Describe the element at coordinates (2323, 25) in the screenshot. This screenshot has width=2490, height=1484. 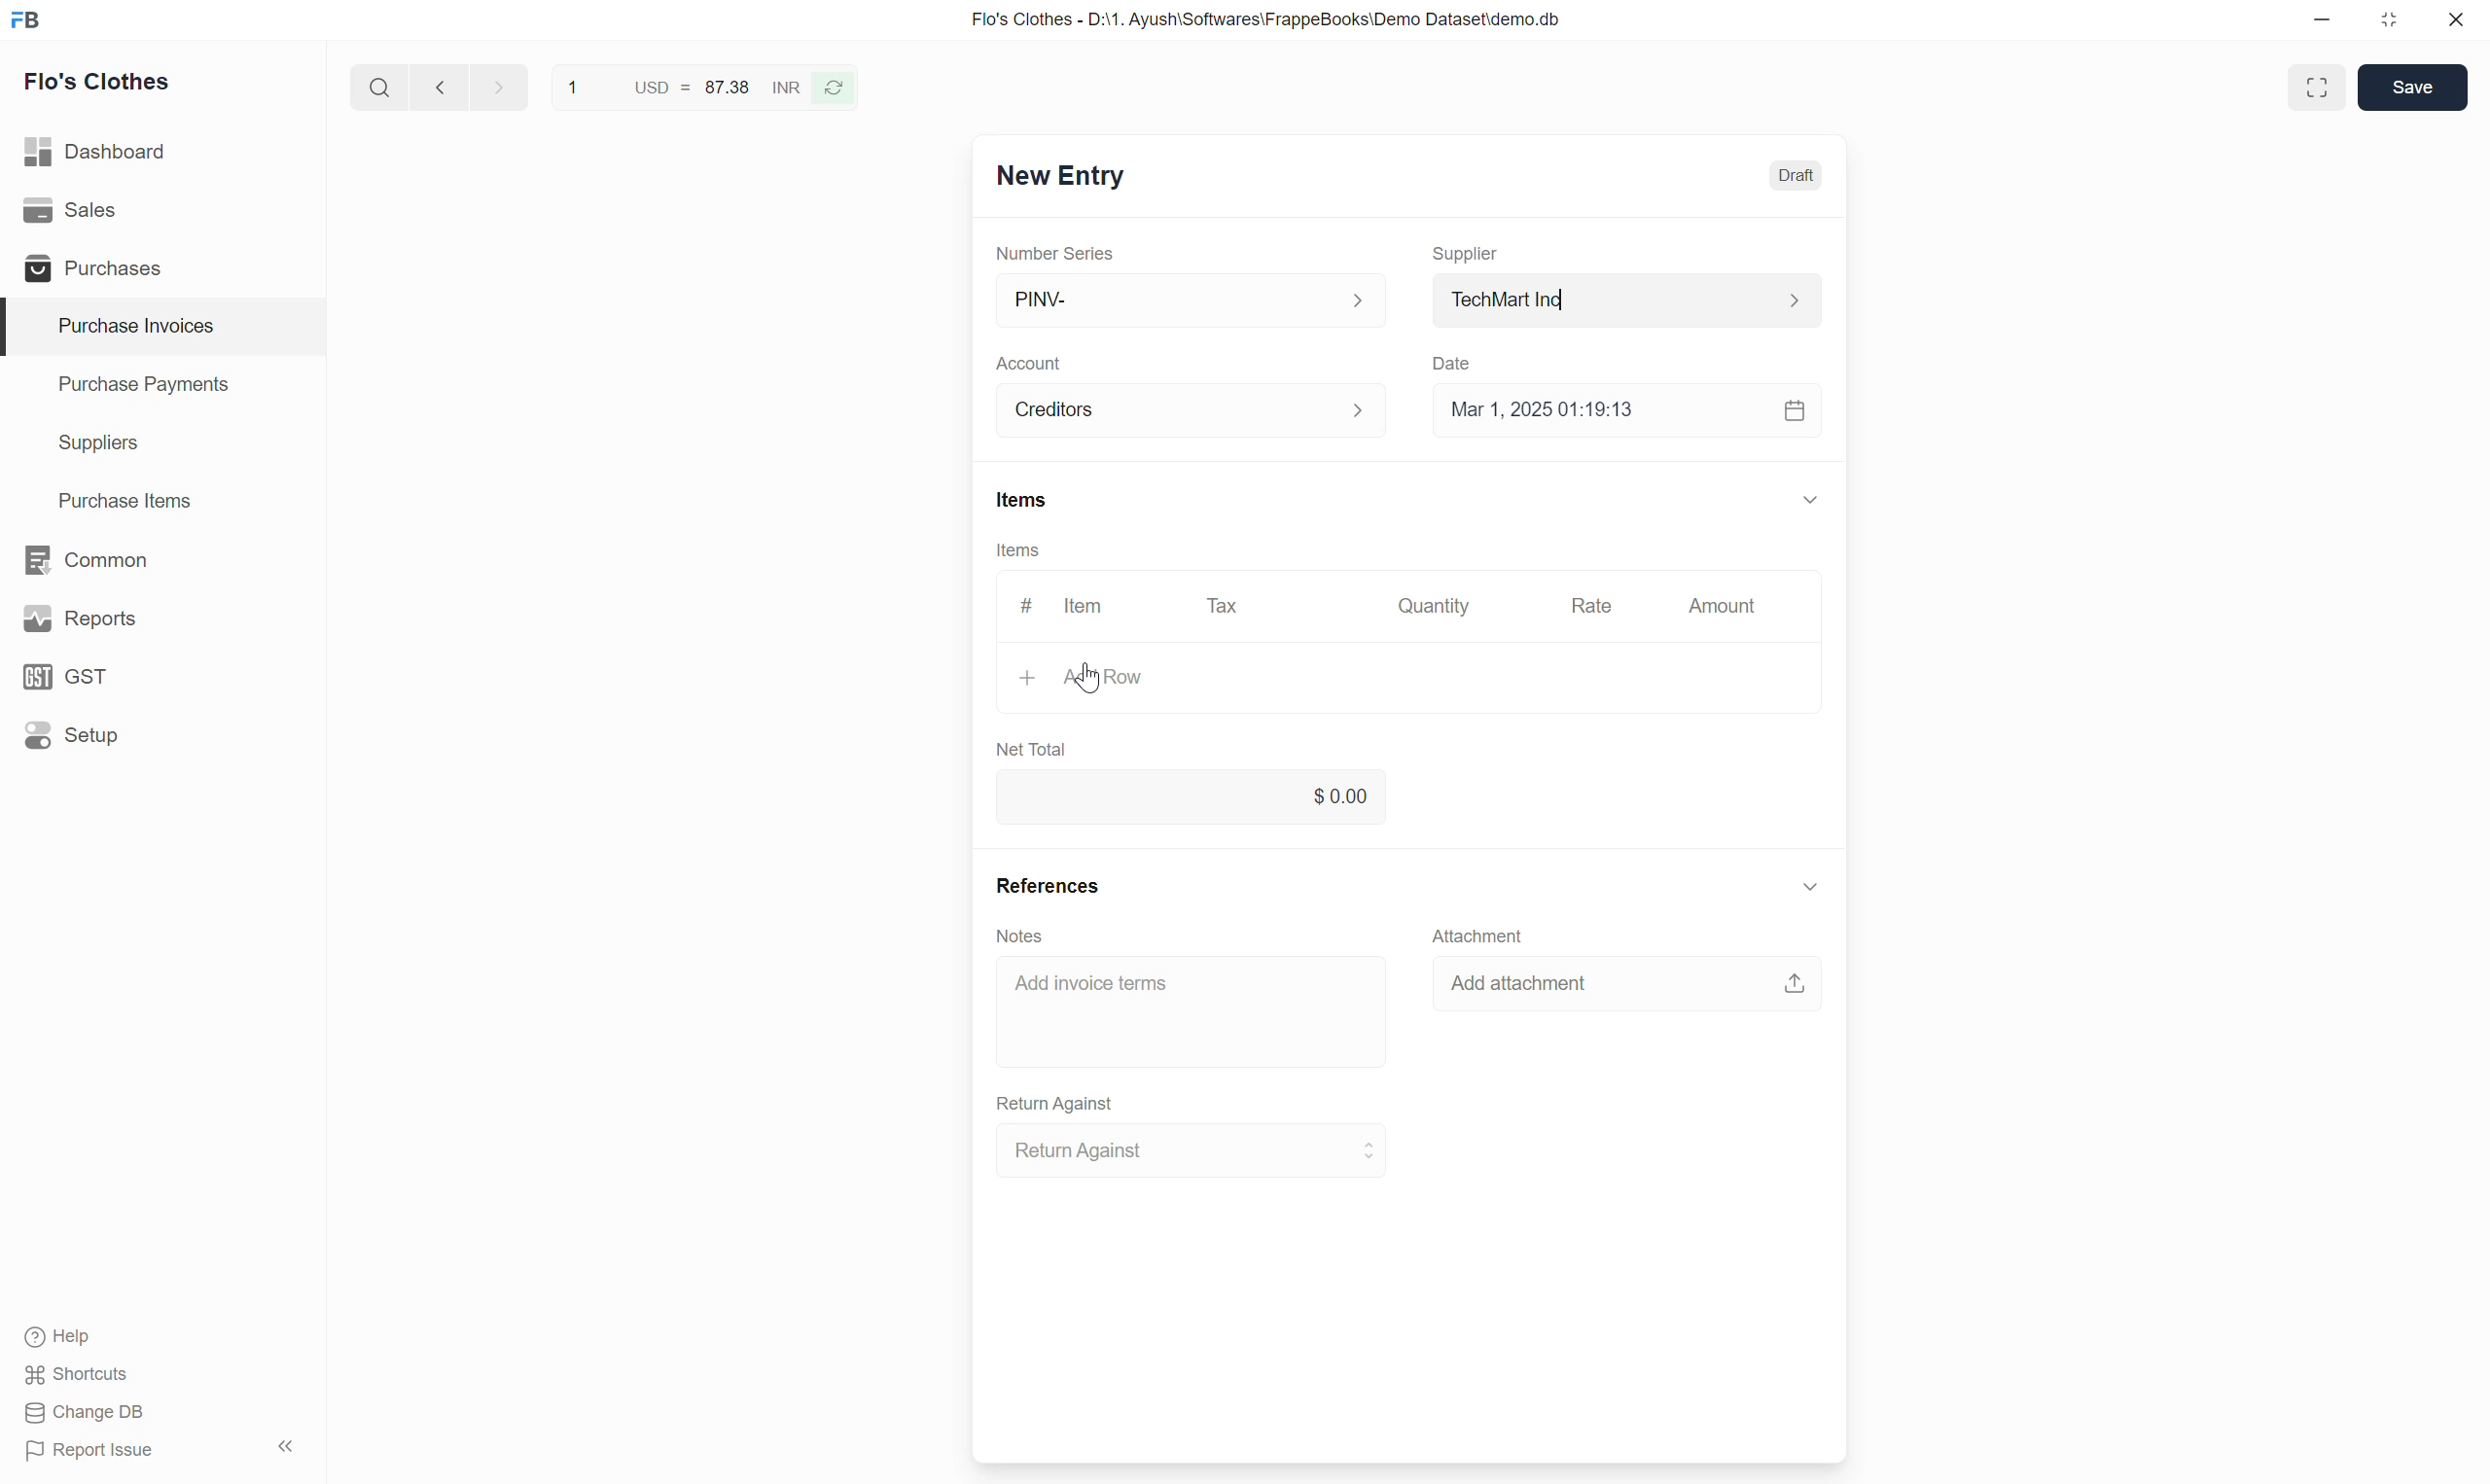
I see `minimize` at that location.